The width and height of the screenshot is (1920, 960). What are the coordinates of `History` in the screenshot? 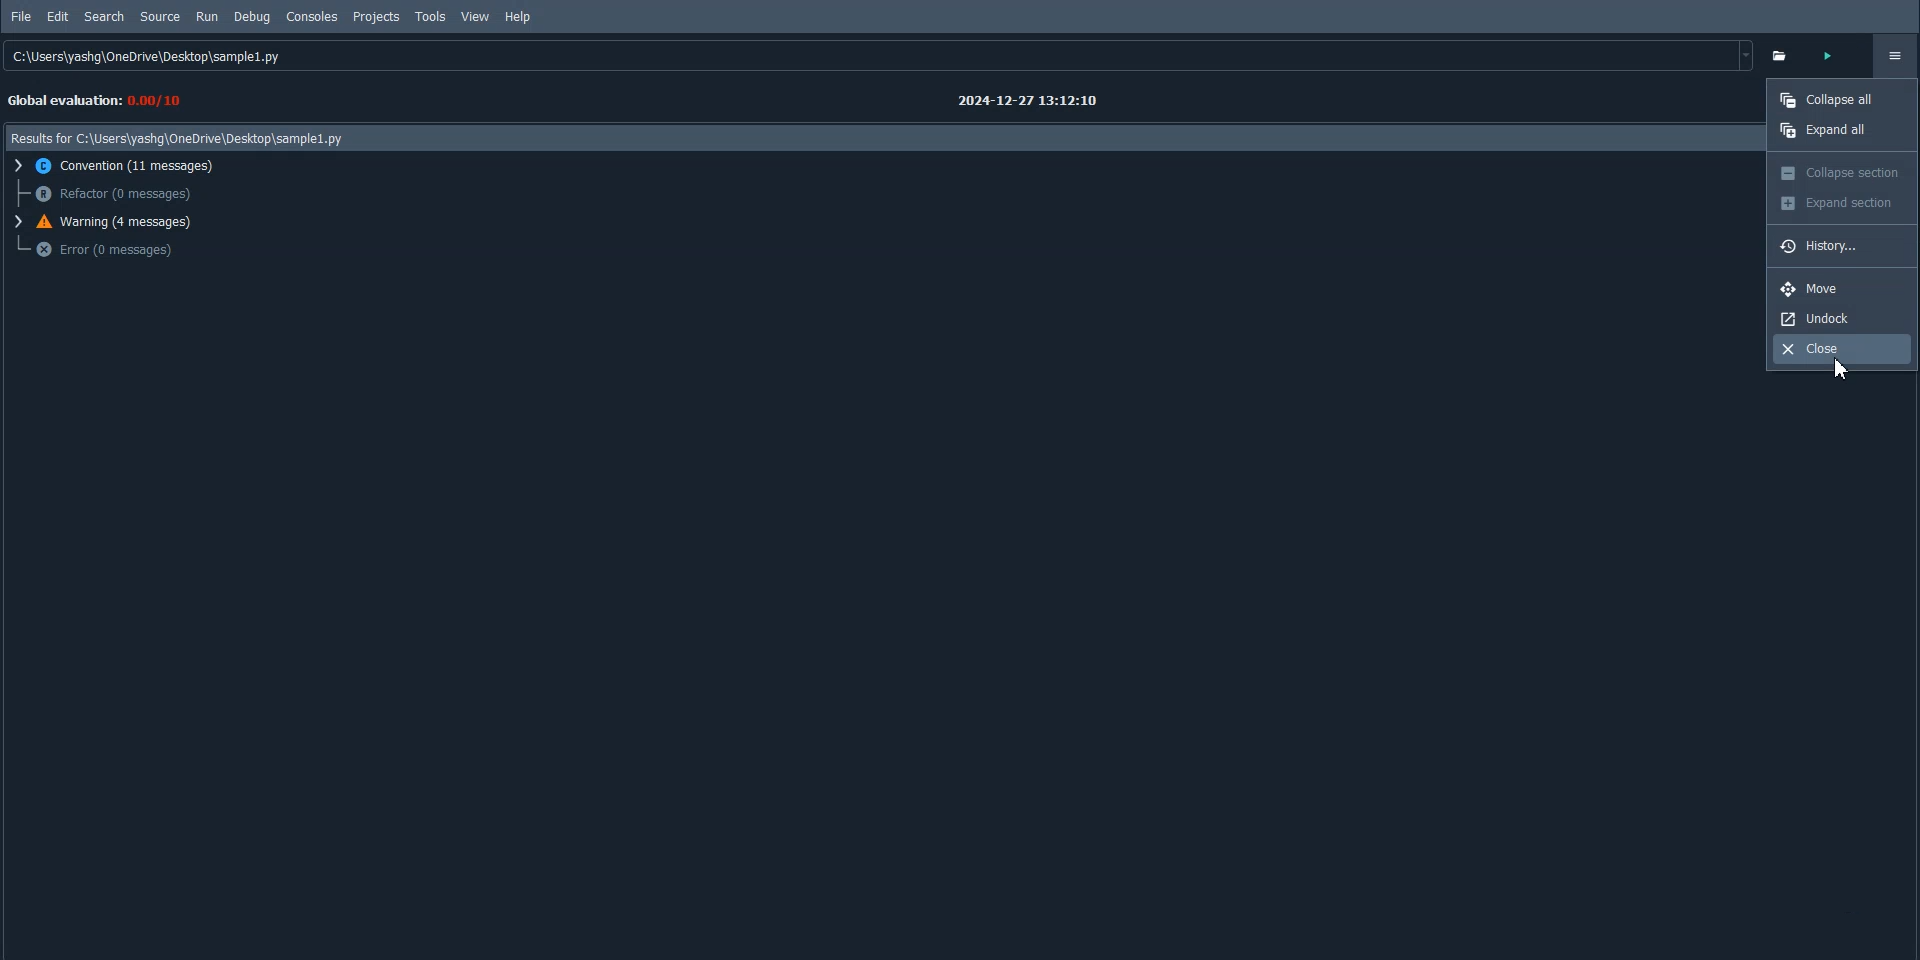 It's located at (1841, 246).